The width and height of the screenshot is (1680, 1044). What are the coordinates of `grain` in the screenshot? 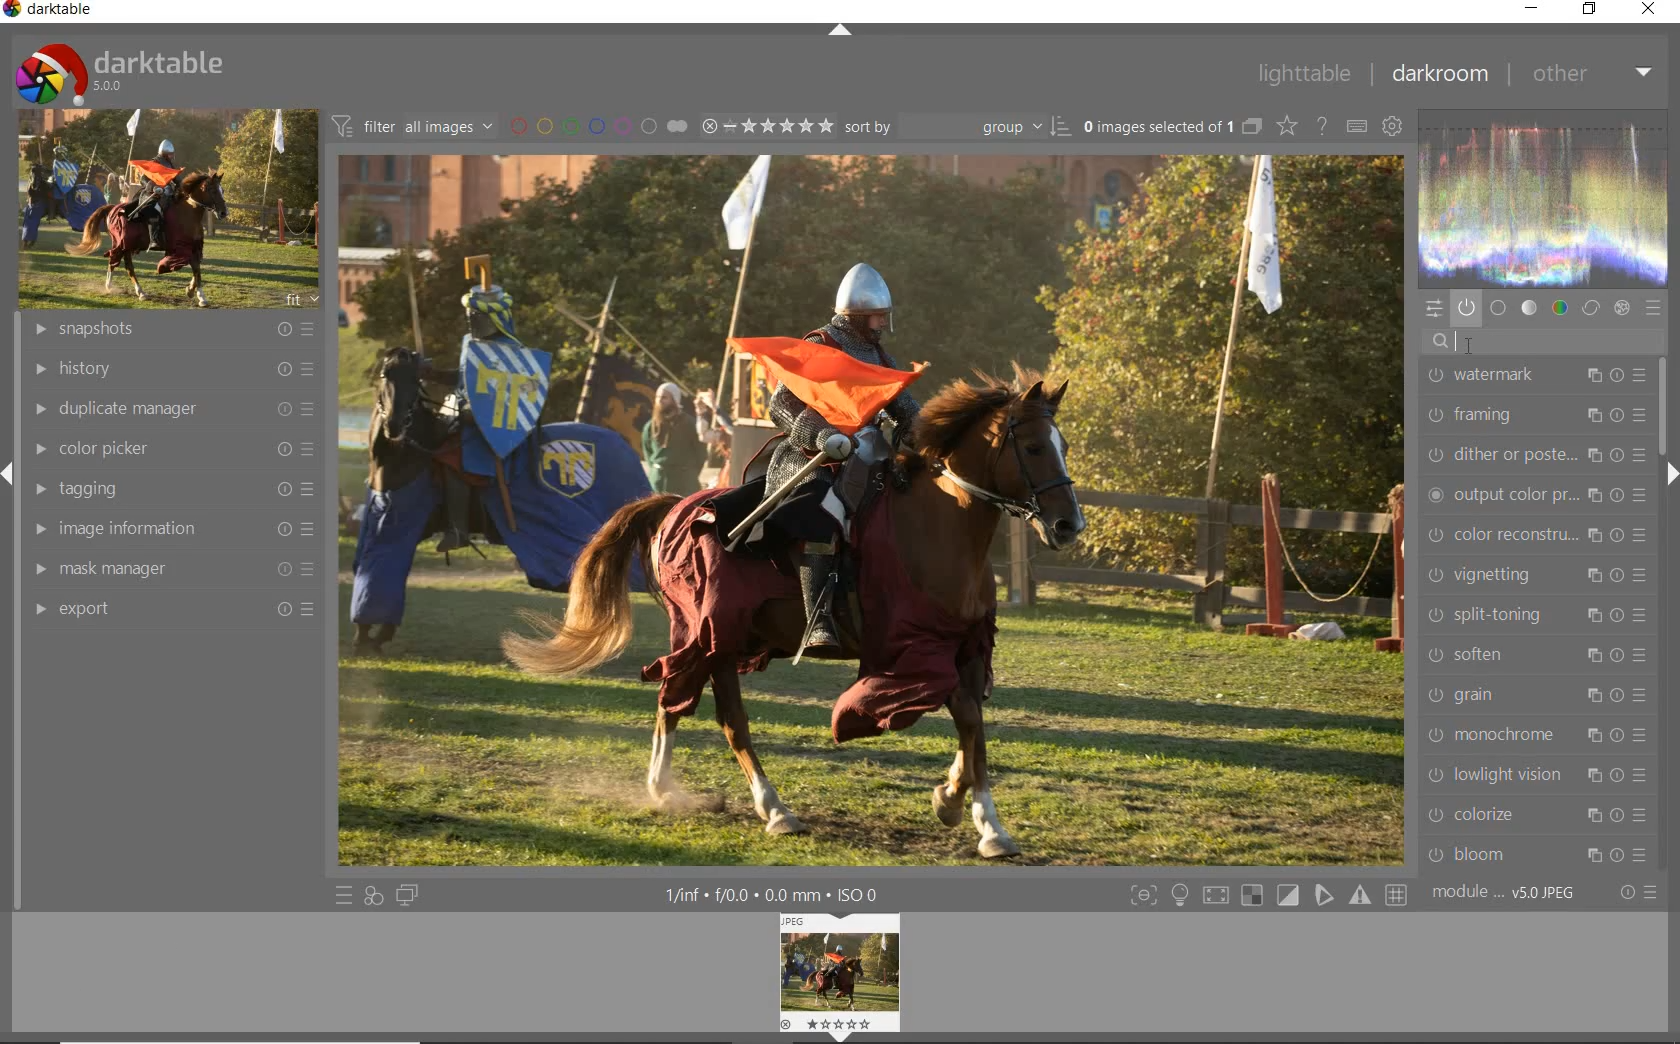 It's located at (1534, 697).